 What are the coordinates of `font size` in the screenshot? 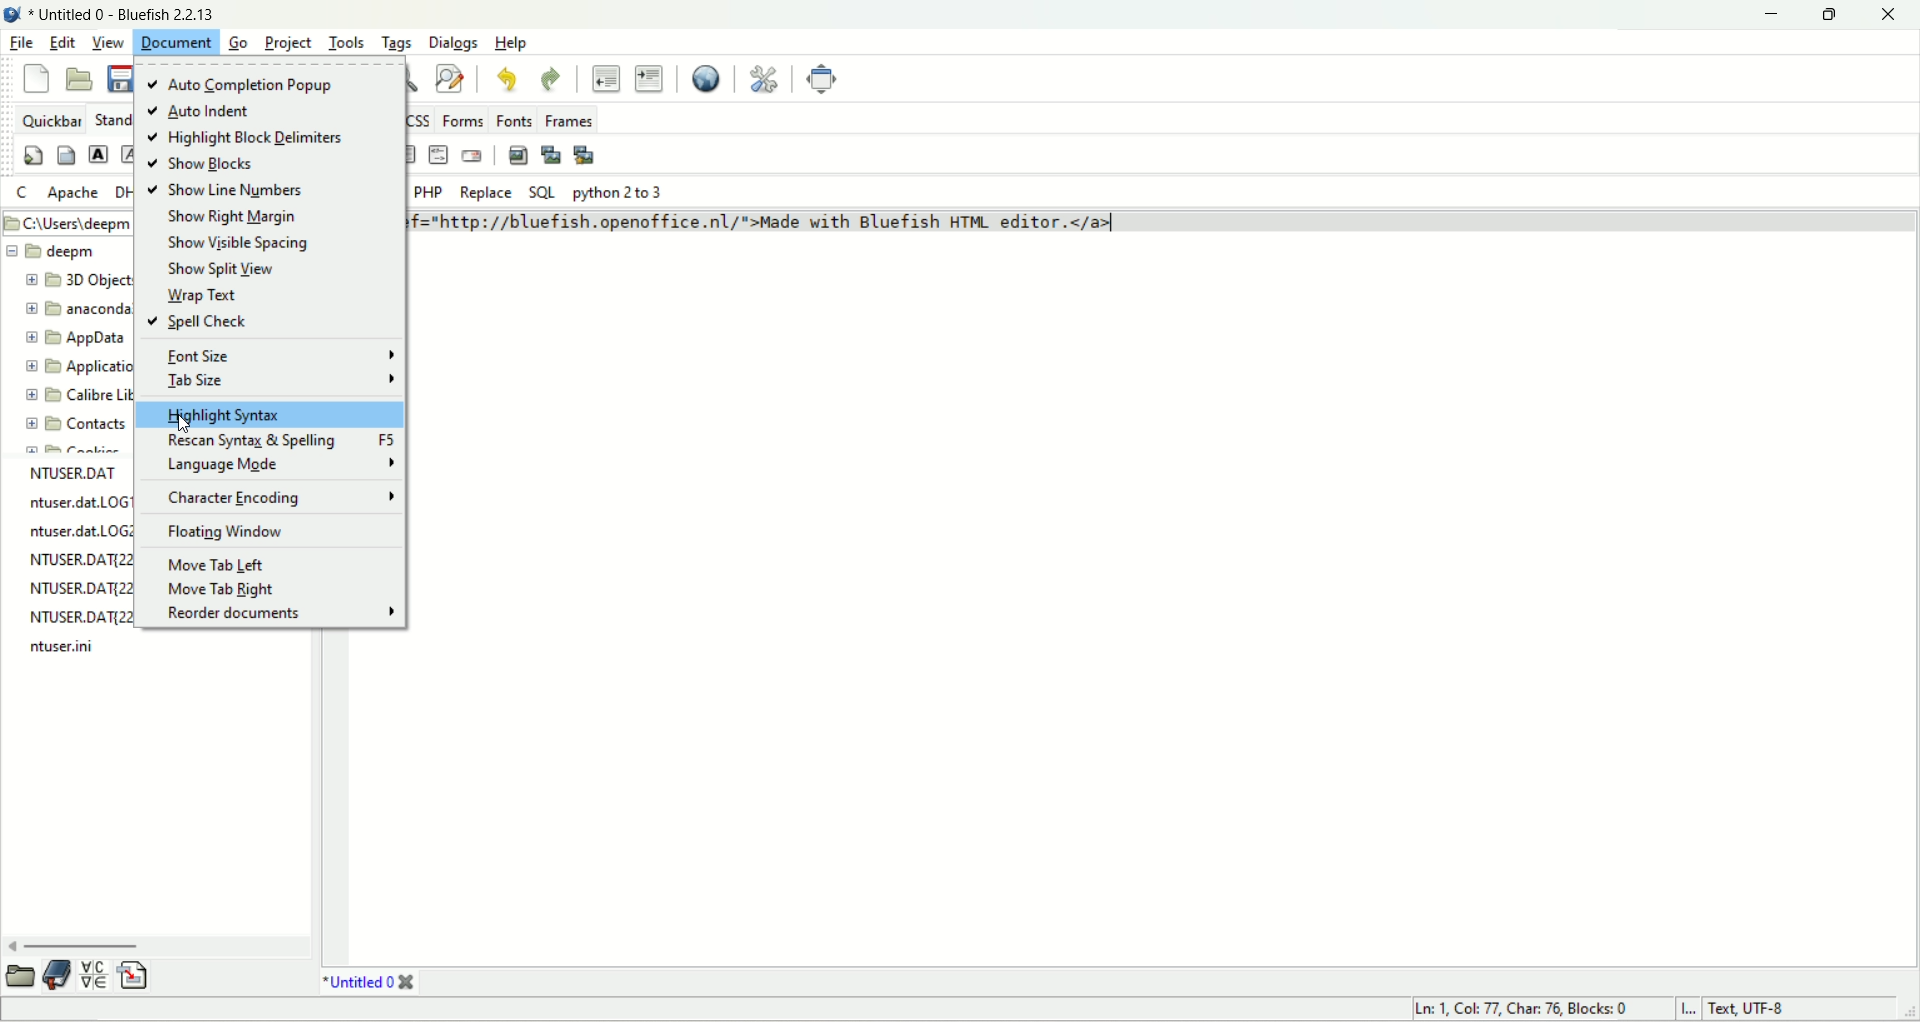 It's located at (284, 355).